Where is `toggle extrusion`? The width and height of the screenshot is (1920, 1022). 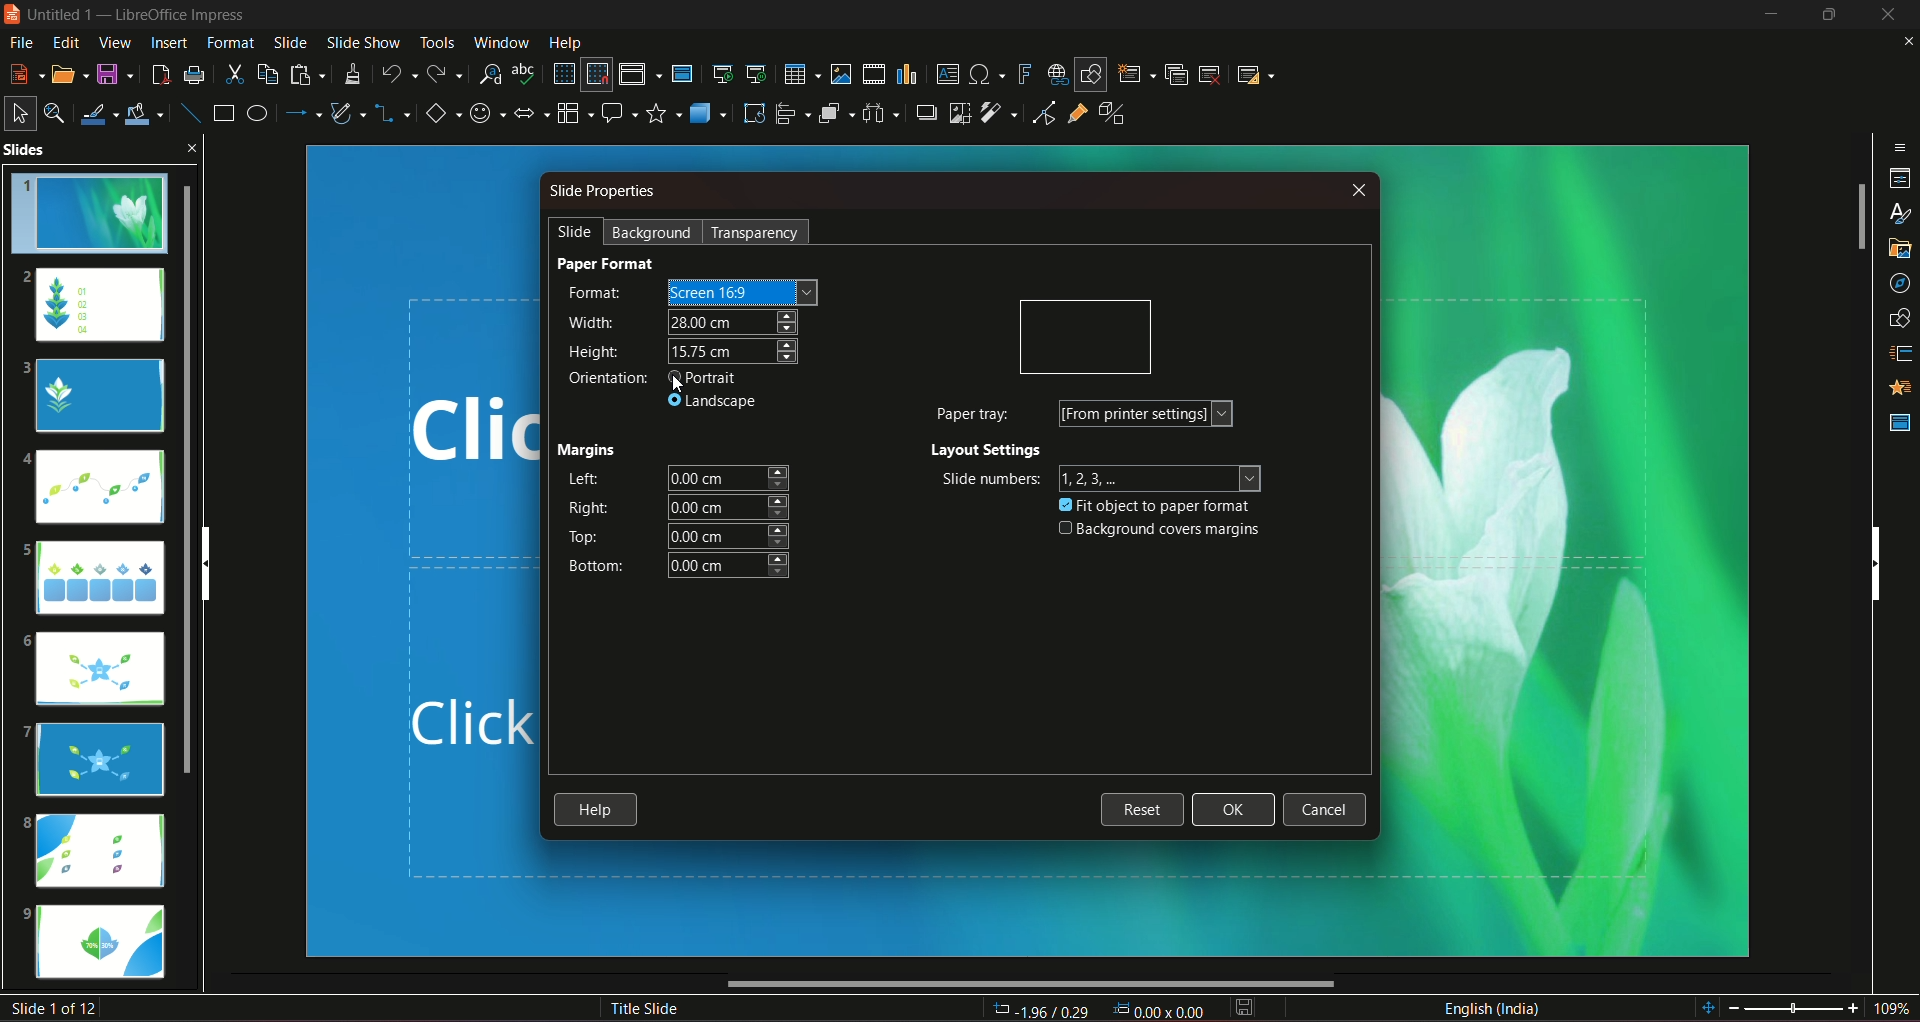 toggle extrusion is located at coordinates (1113, 115).